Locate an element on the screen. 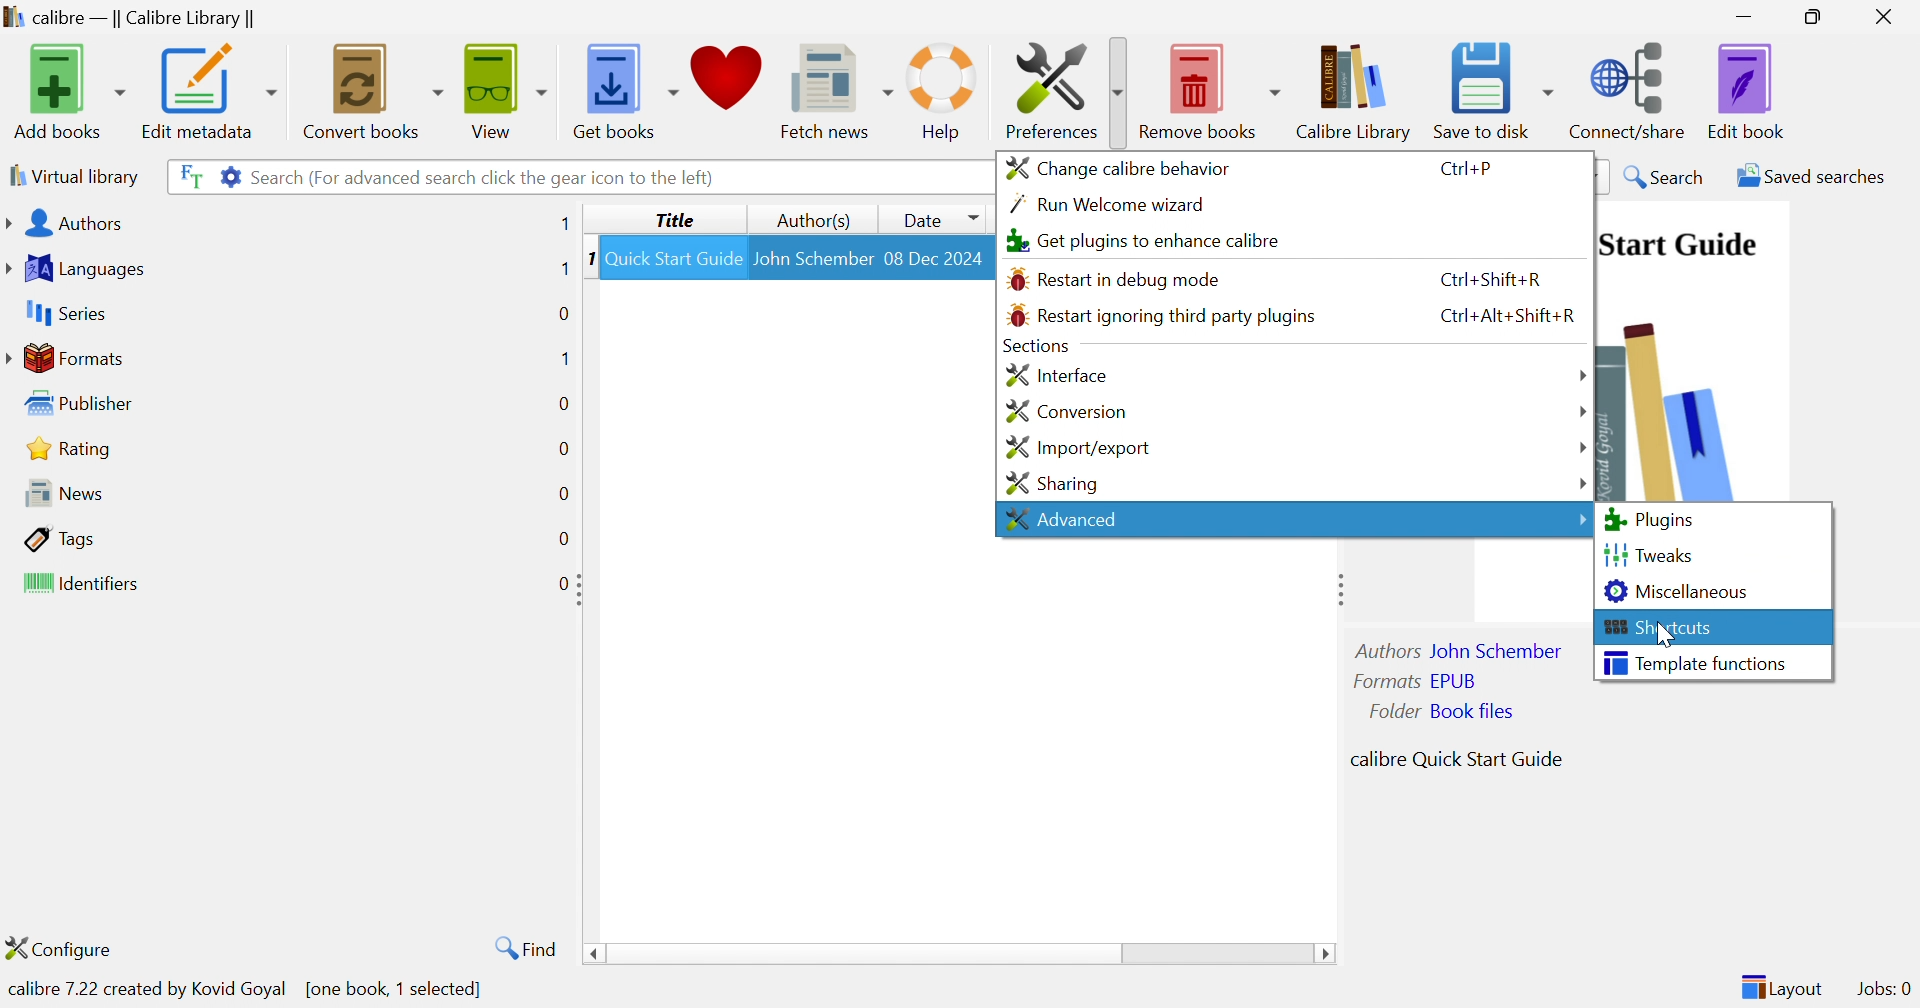 This screenshot has width=1920, height=1008. Minimize is located at coordinates (1744, 15).